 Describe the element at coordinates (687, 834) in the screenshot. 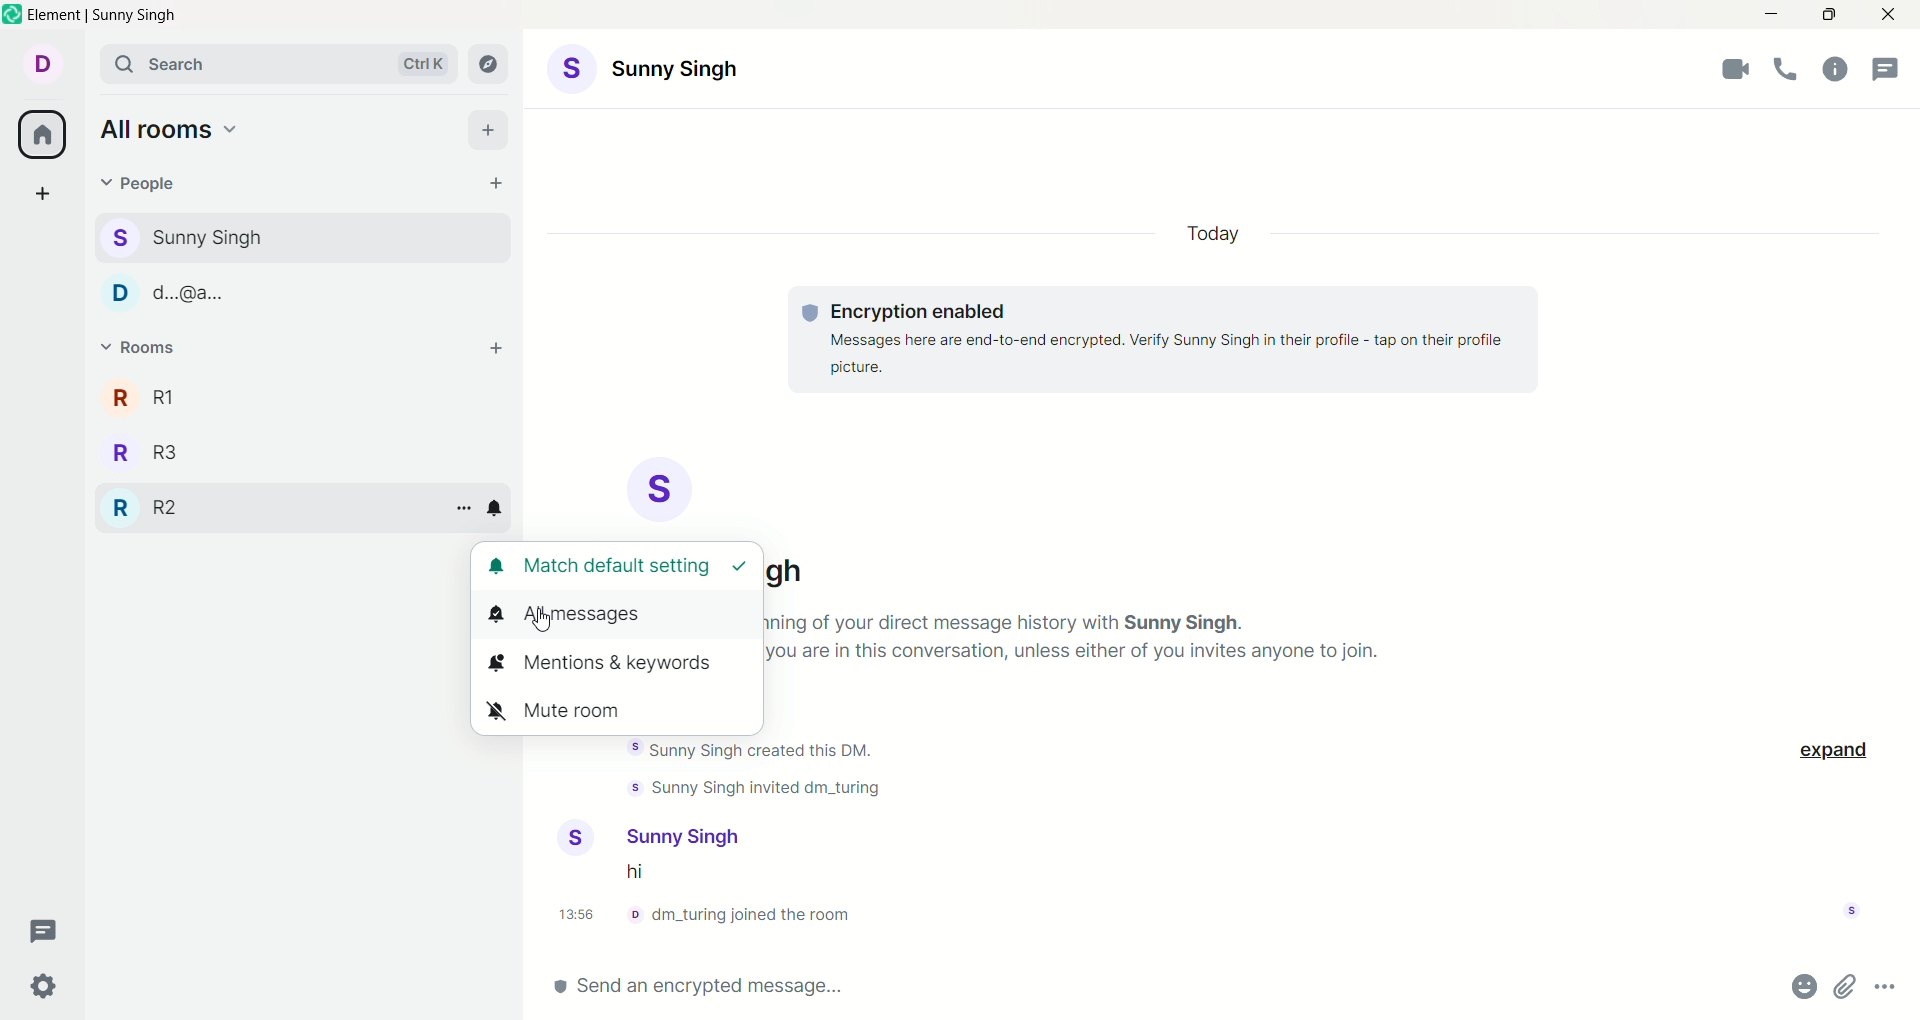

I see `user name` at that location.